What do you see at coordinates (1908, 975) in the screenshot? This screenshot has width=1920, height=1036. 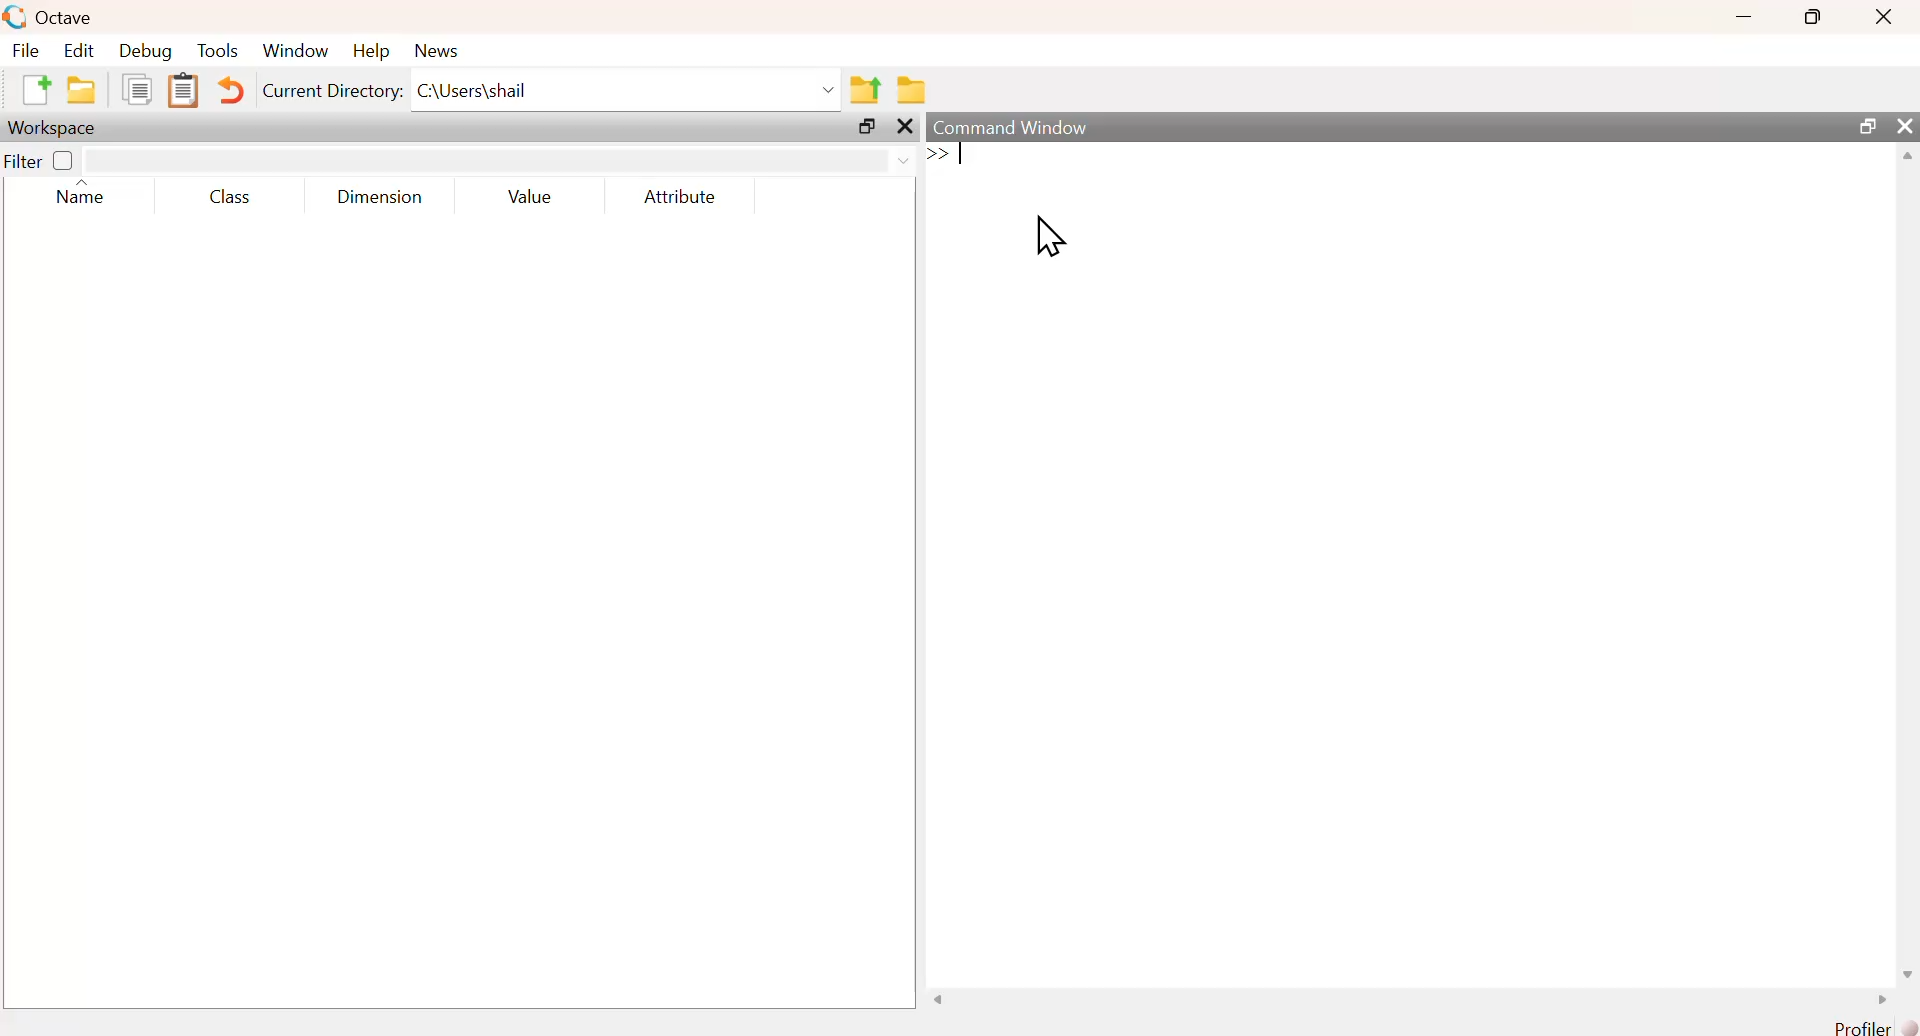 I see `scroll down` at bounding box center [1908, 975].